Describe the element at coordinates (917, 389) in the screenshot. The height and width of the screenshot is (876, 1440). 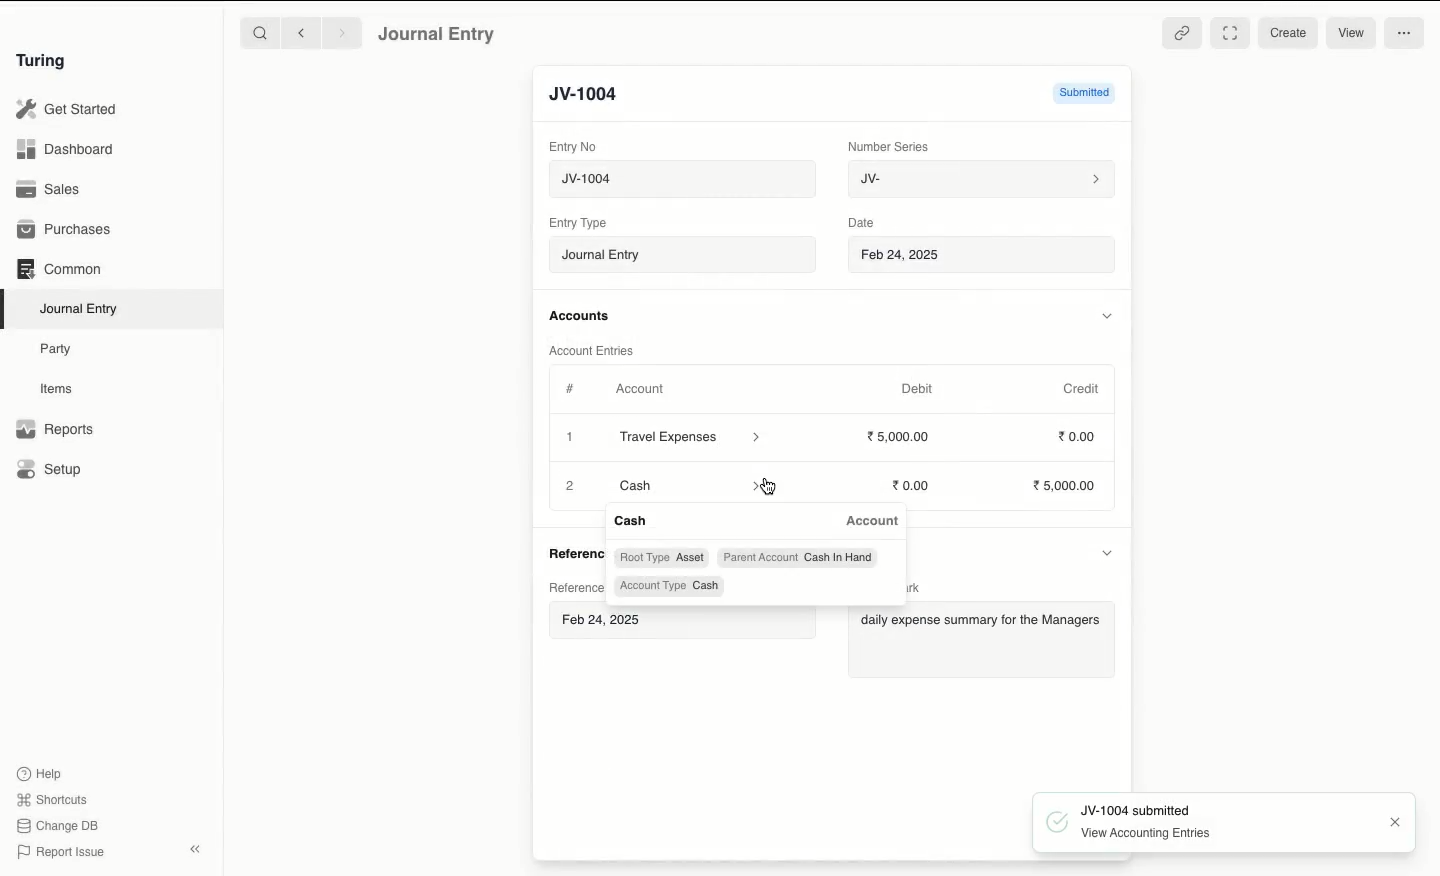
I see `Debit` at that location.